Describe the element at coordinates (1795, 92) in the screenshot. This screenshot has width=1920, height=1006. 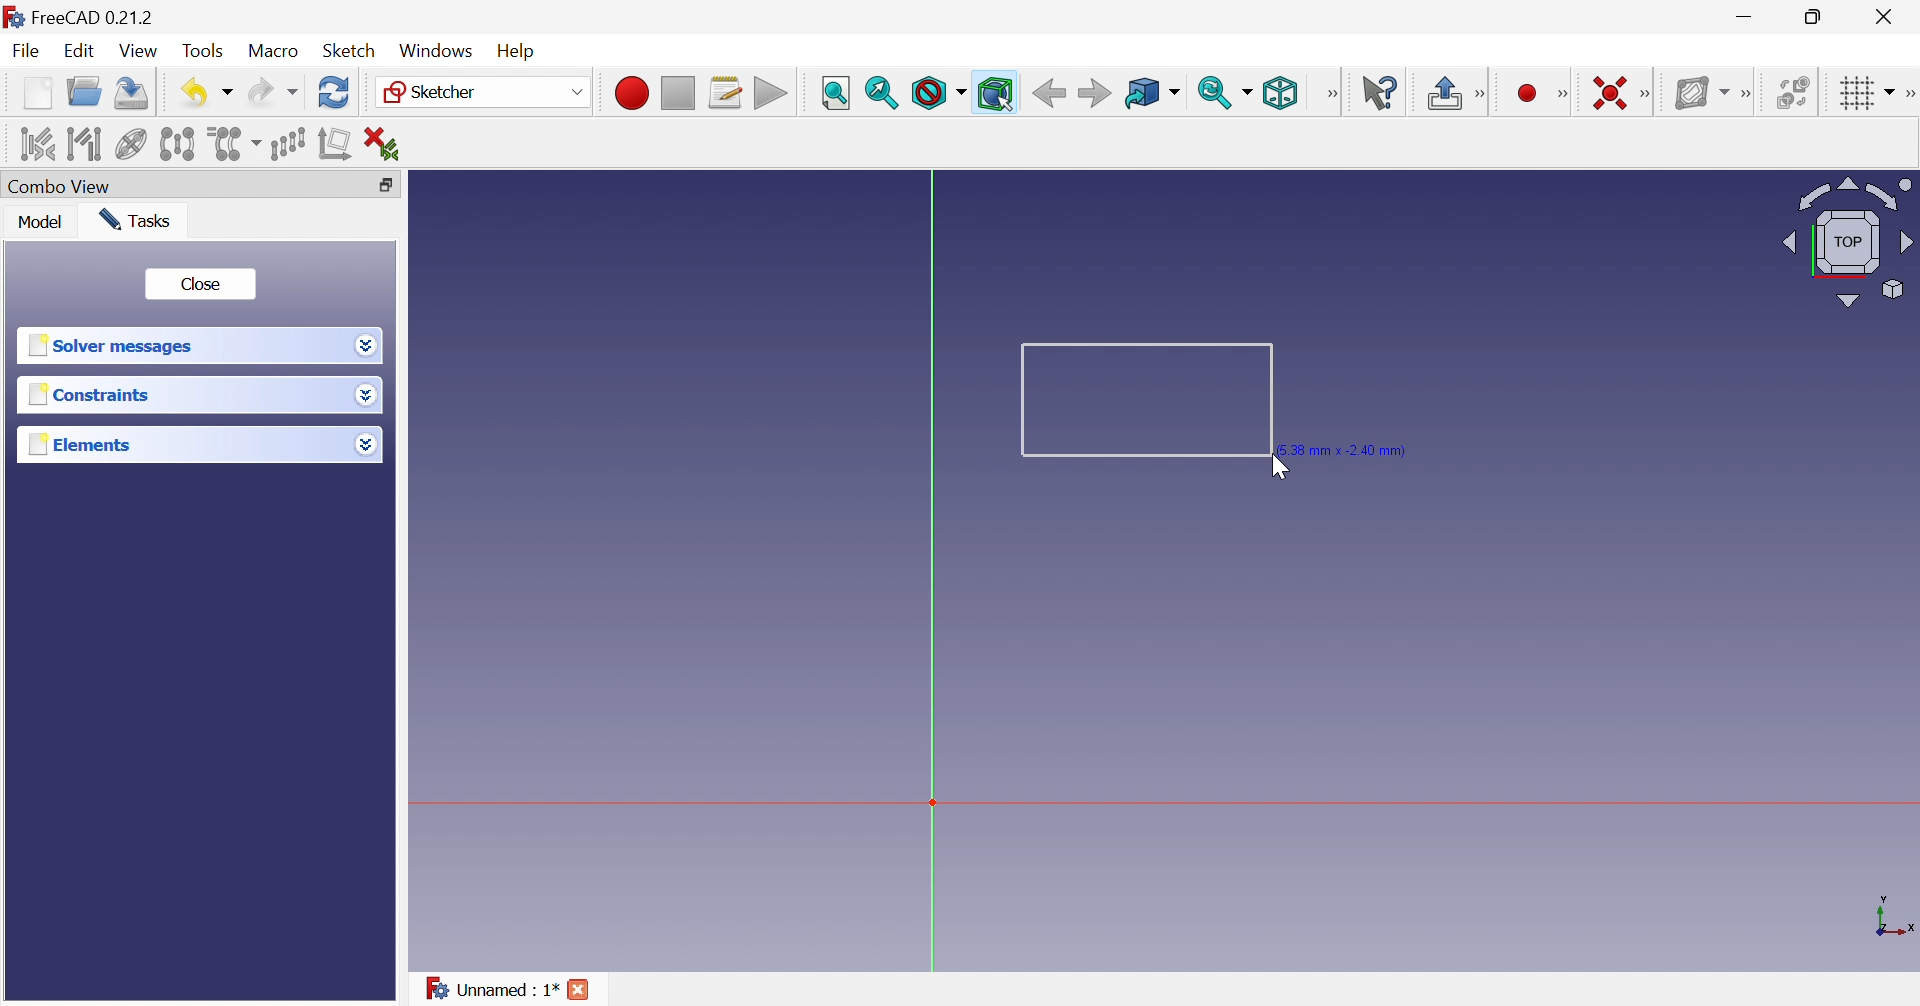
I see `Switch space` at that location.